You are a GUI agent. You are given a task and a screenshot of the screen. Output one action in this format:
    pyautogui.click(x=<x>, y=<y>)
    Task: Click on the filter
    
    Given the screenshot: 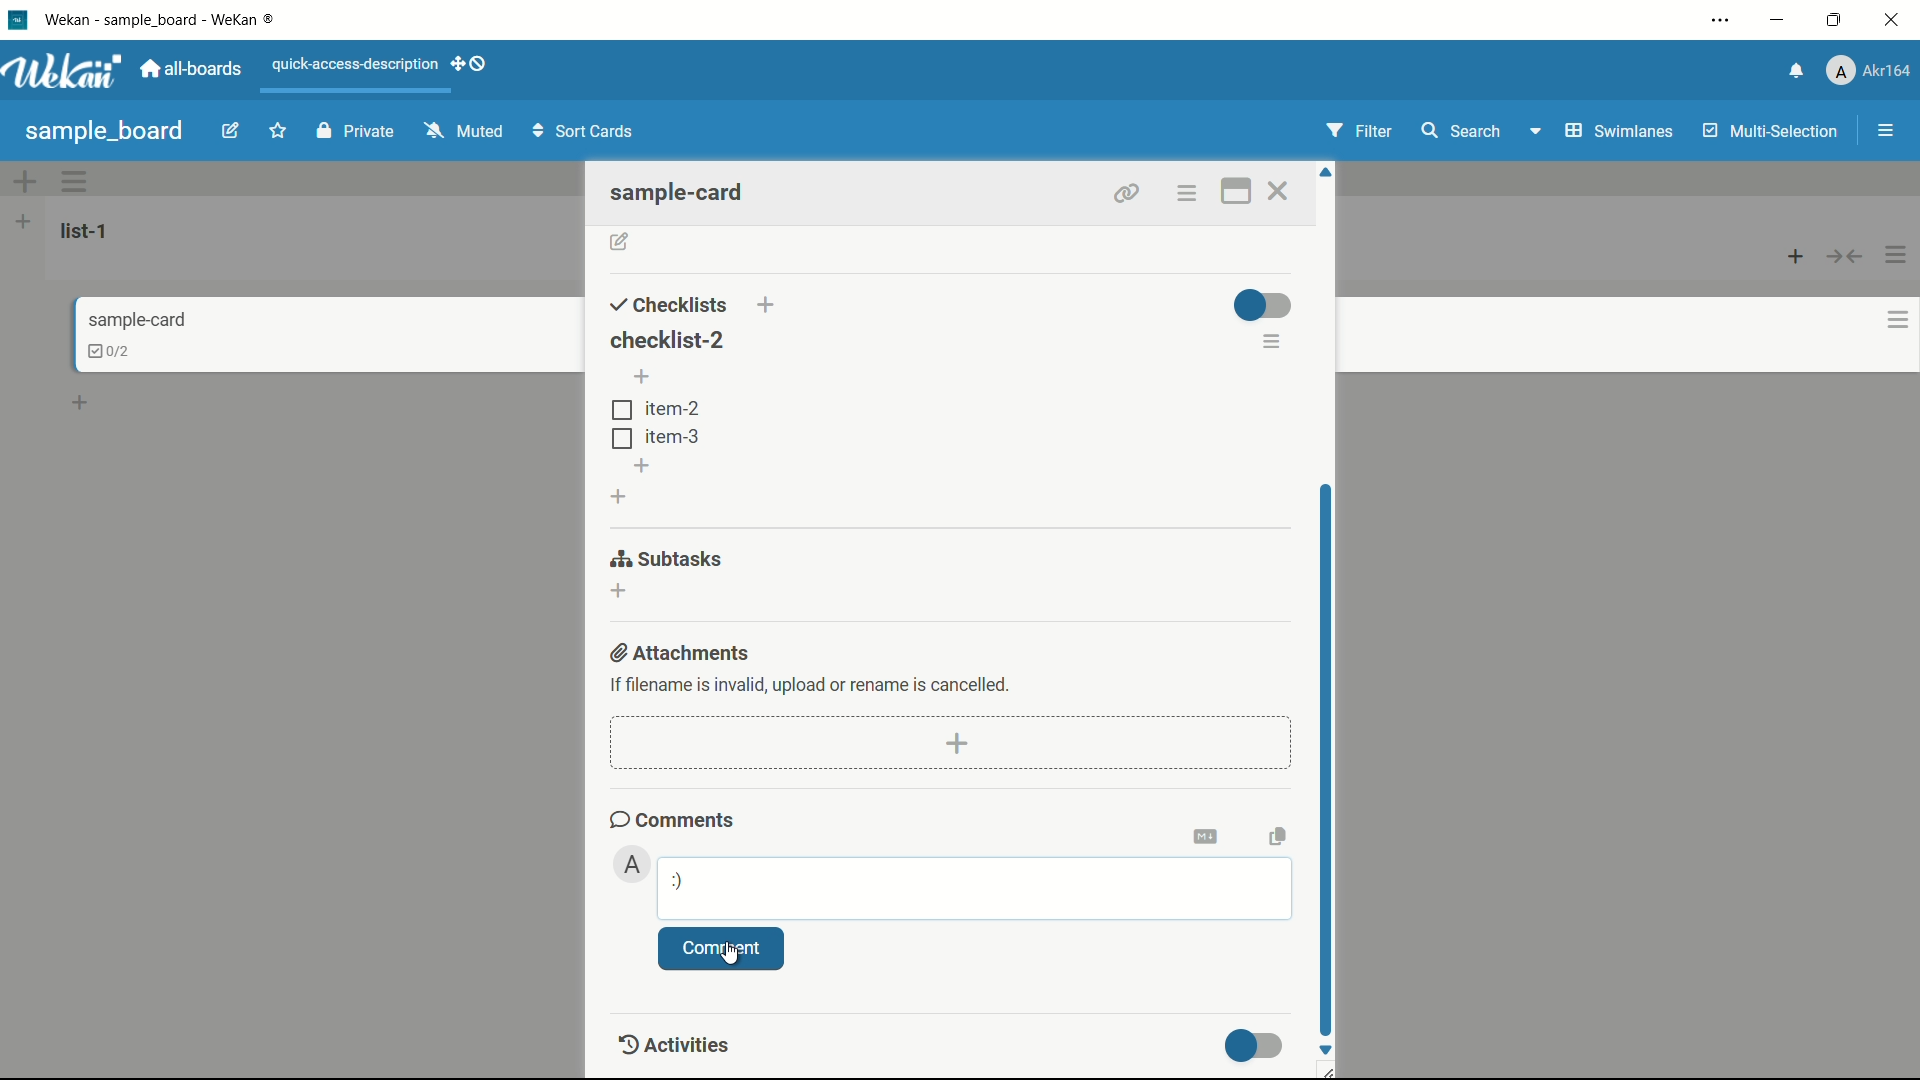 What is the action you would take?
    pyautogui.click(x=1361, y=131)
    